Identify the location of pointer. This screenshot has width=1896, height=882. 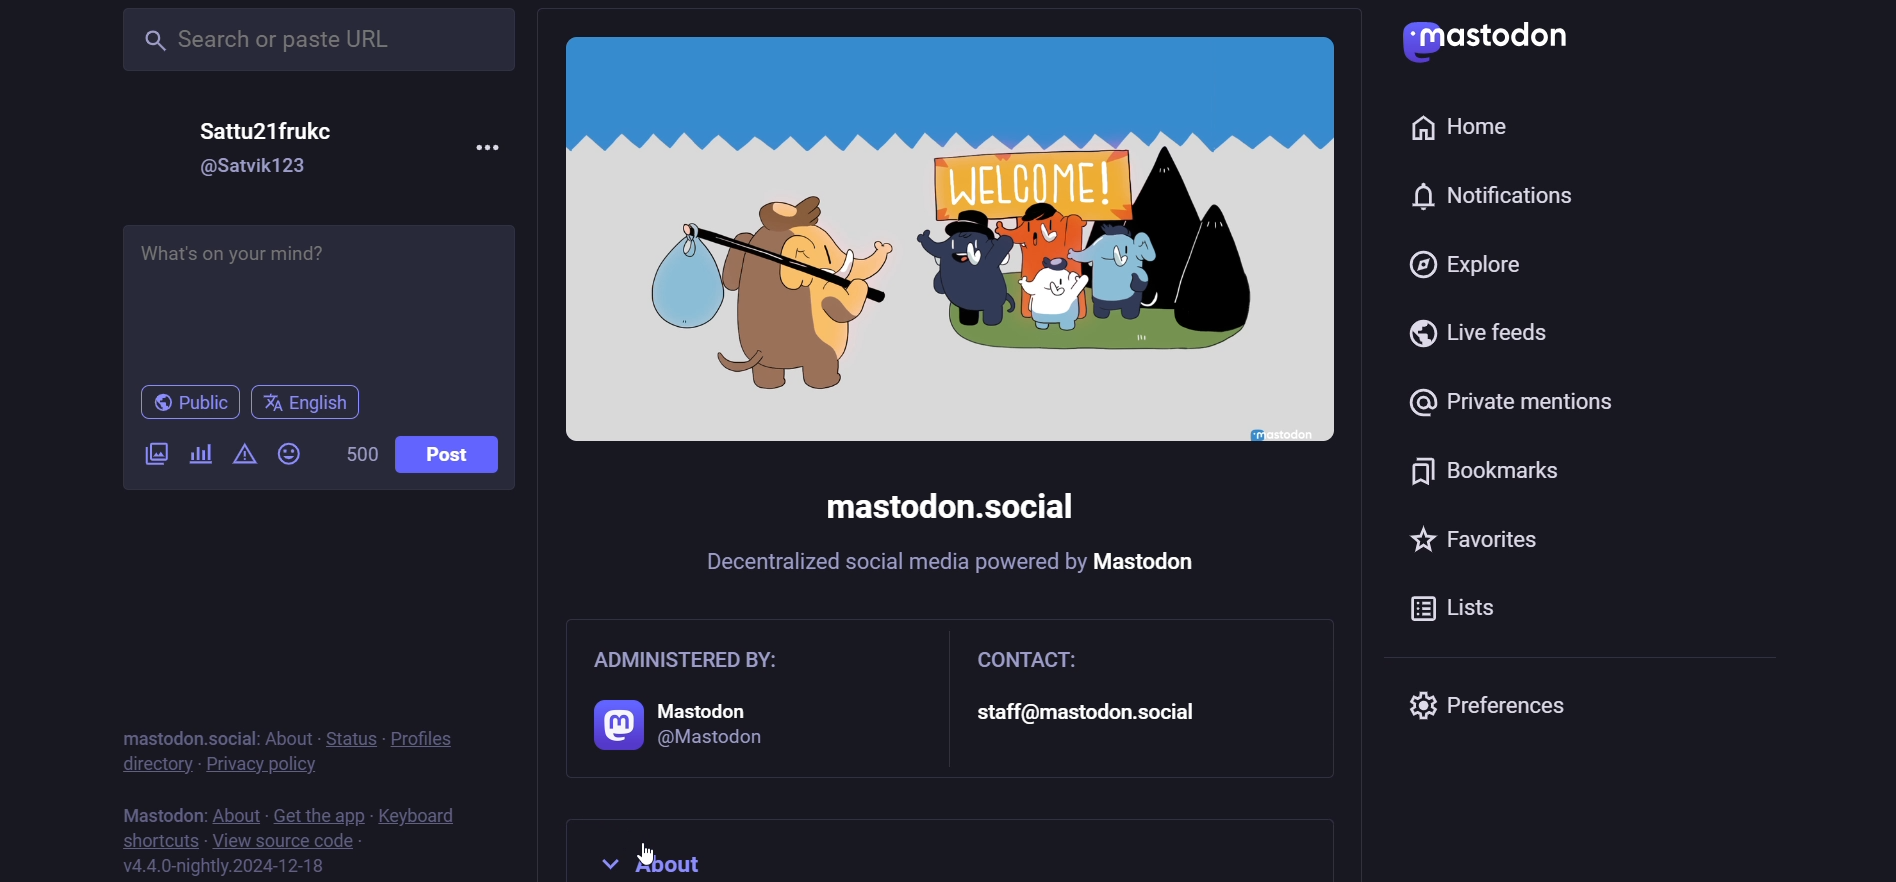
(643, 852).